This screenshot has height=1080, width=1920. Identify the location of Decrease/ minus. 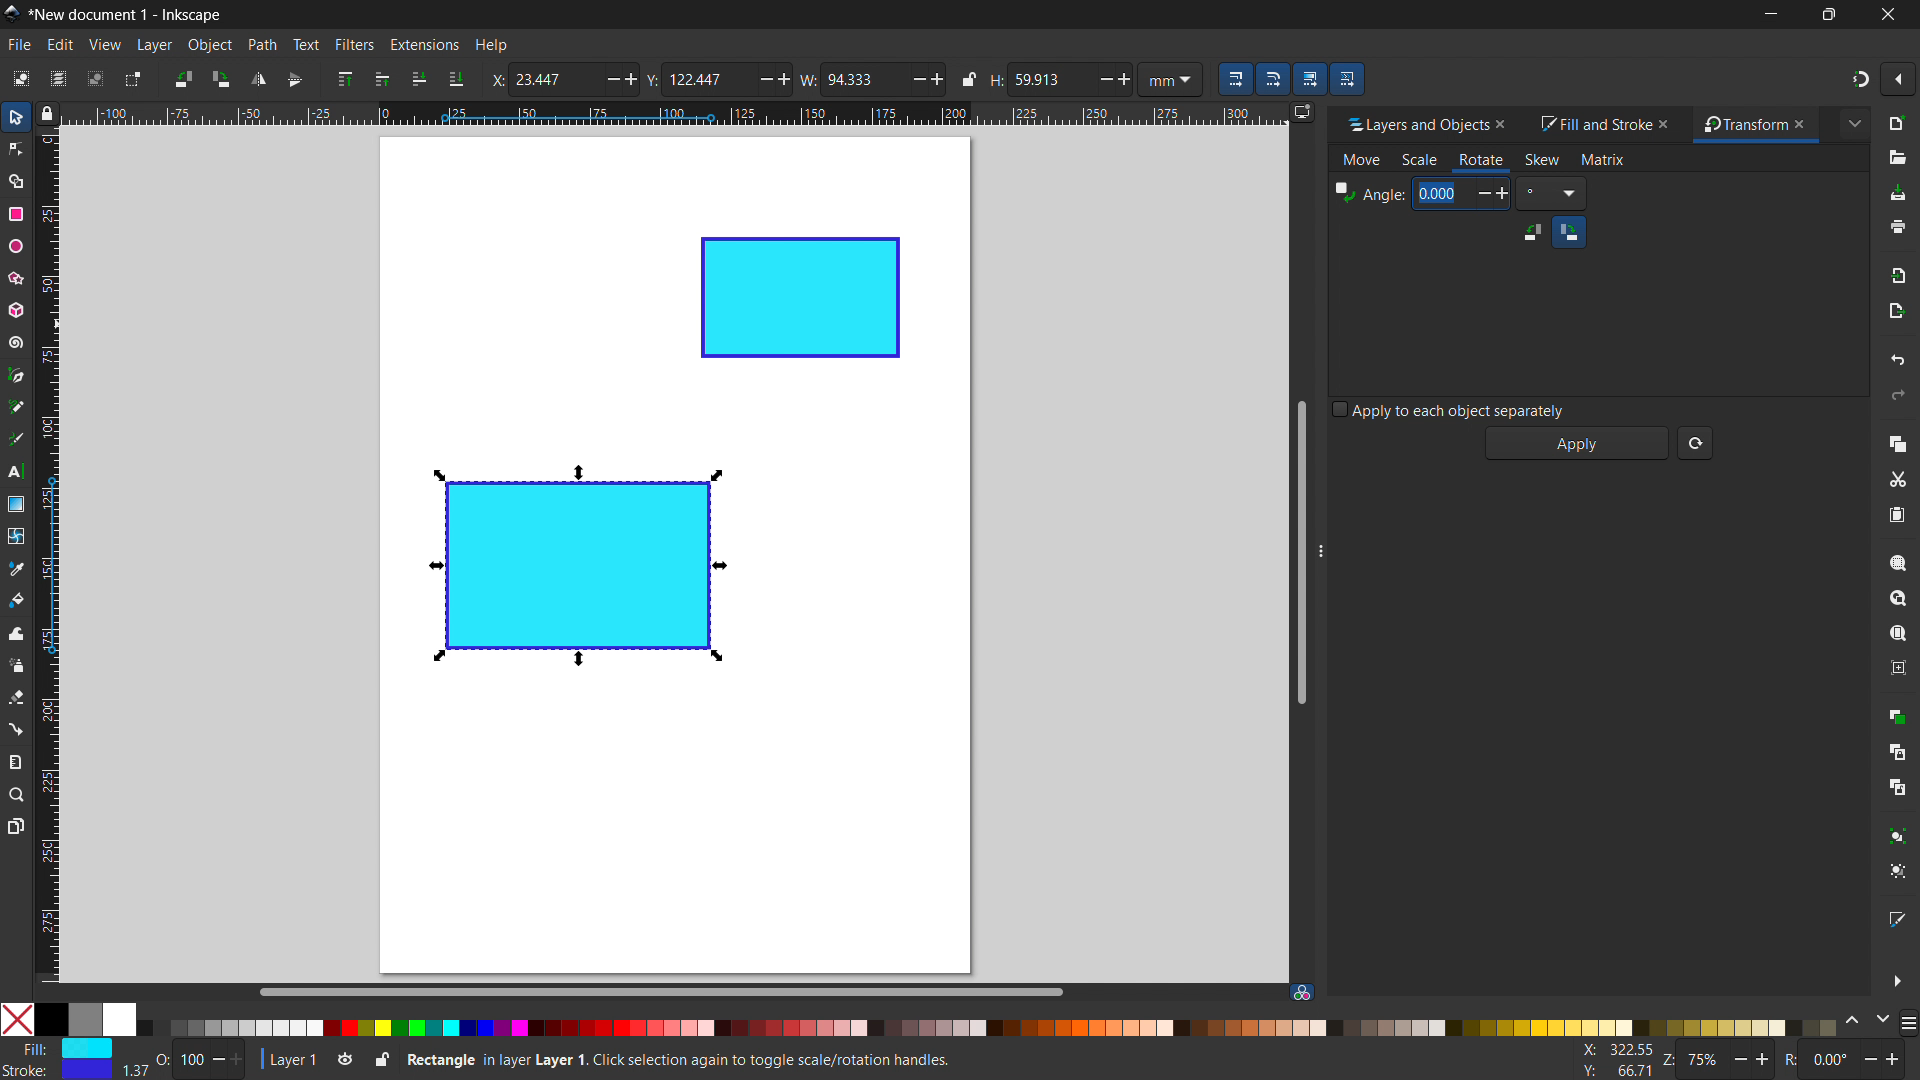
(1099, 78).